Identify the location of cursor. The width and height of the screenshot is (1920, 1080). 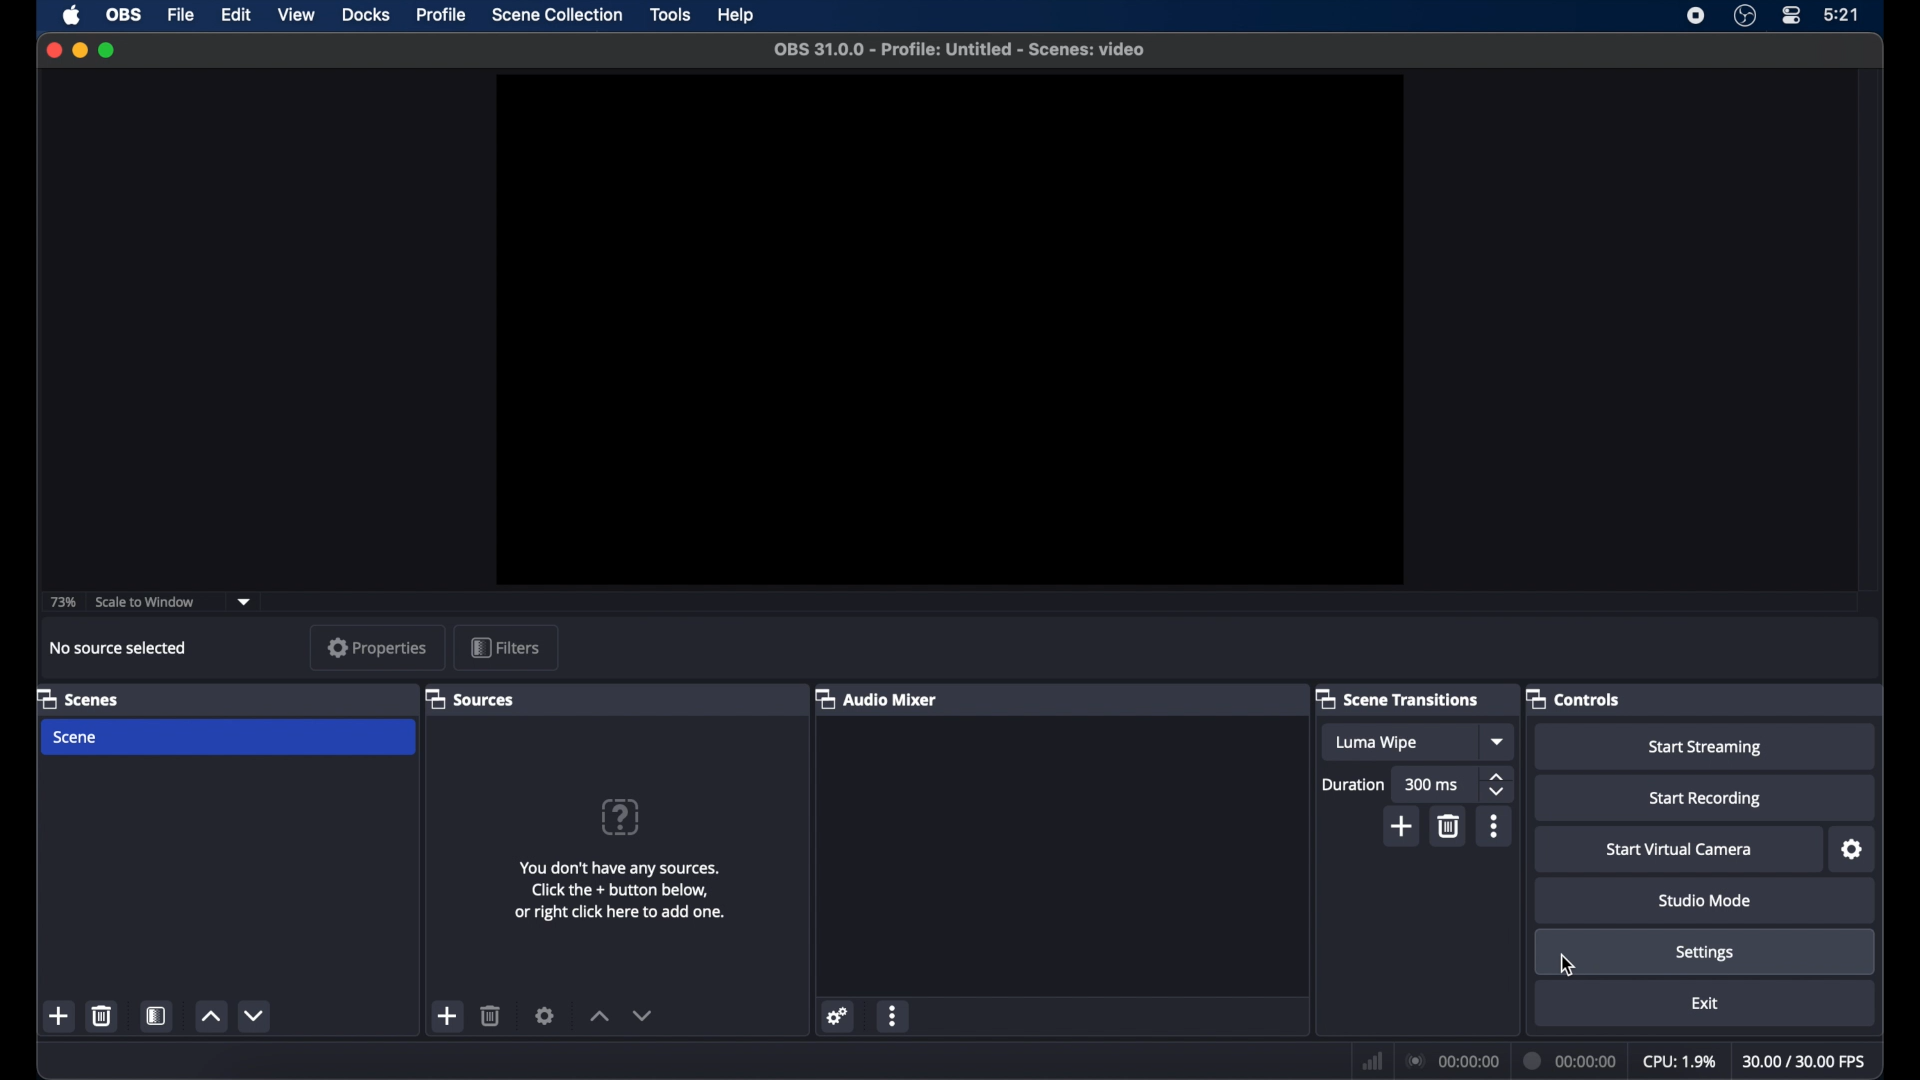
(1568, 968).